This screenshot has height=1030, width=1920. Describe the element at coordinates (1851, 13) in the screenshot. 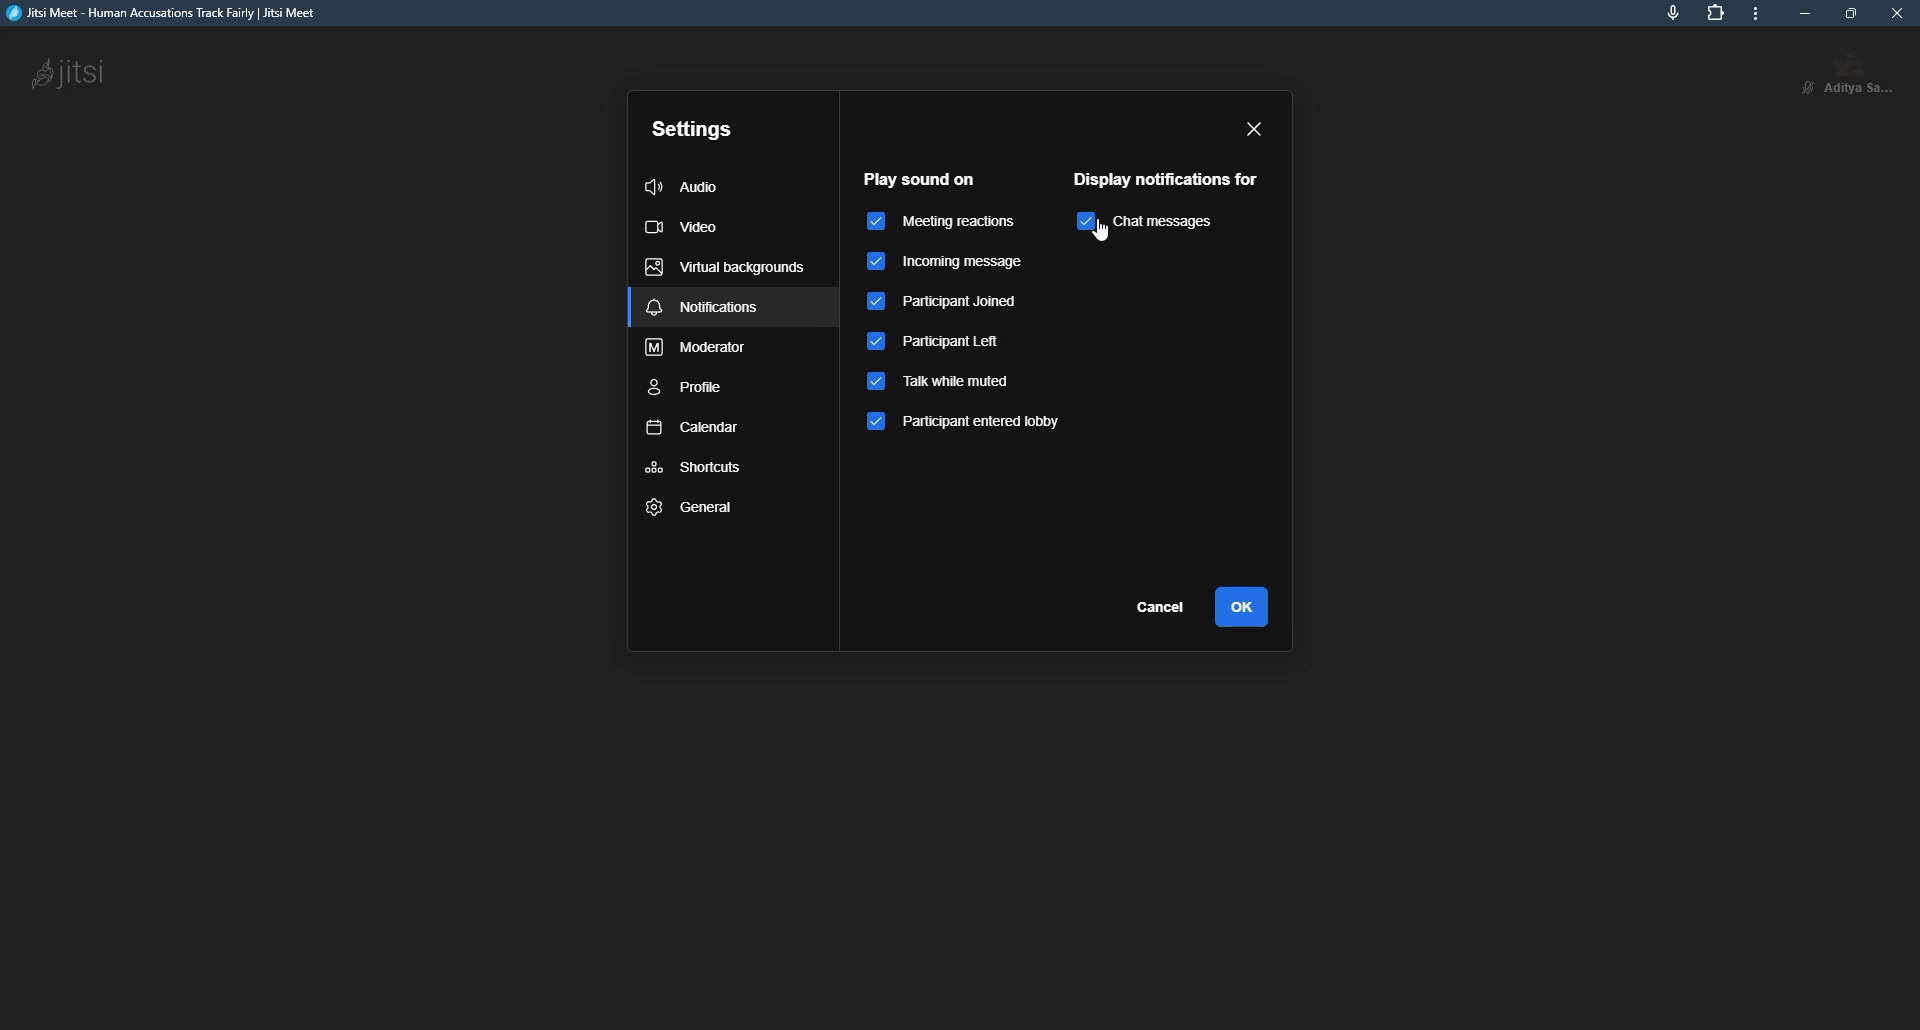

I see `maximize` at that location.